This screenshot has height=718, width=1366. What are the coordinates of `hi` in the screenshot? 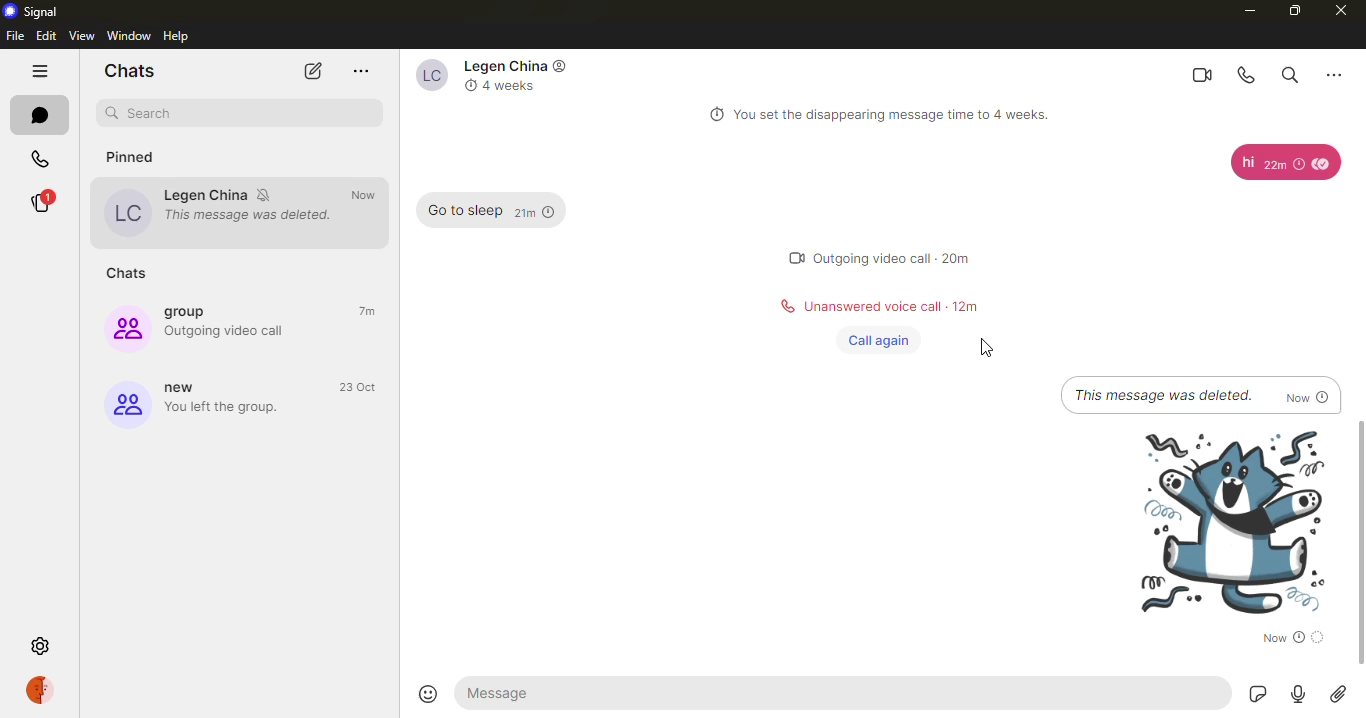 It's located at (1243, 165).